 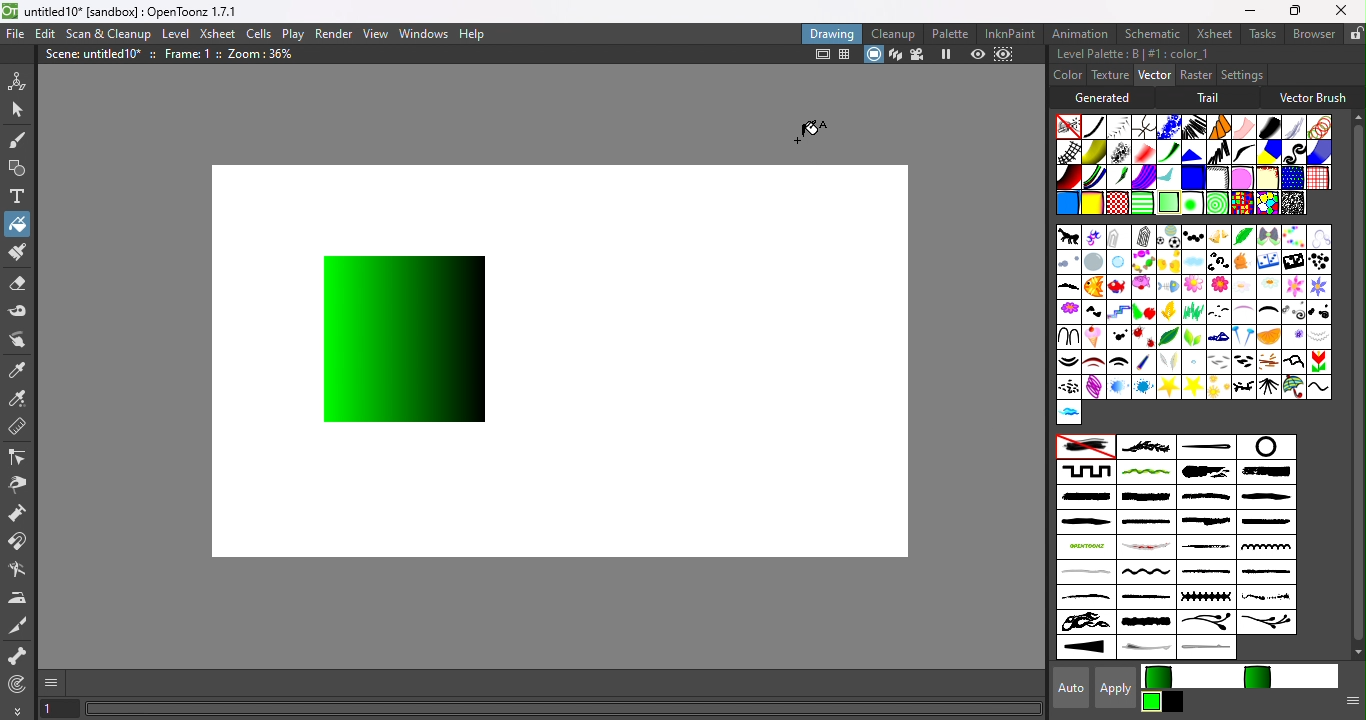 I want to click on Bubbles, so click(x=1318, y=127).